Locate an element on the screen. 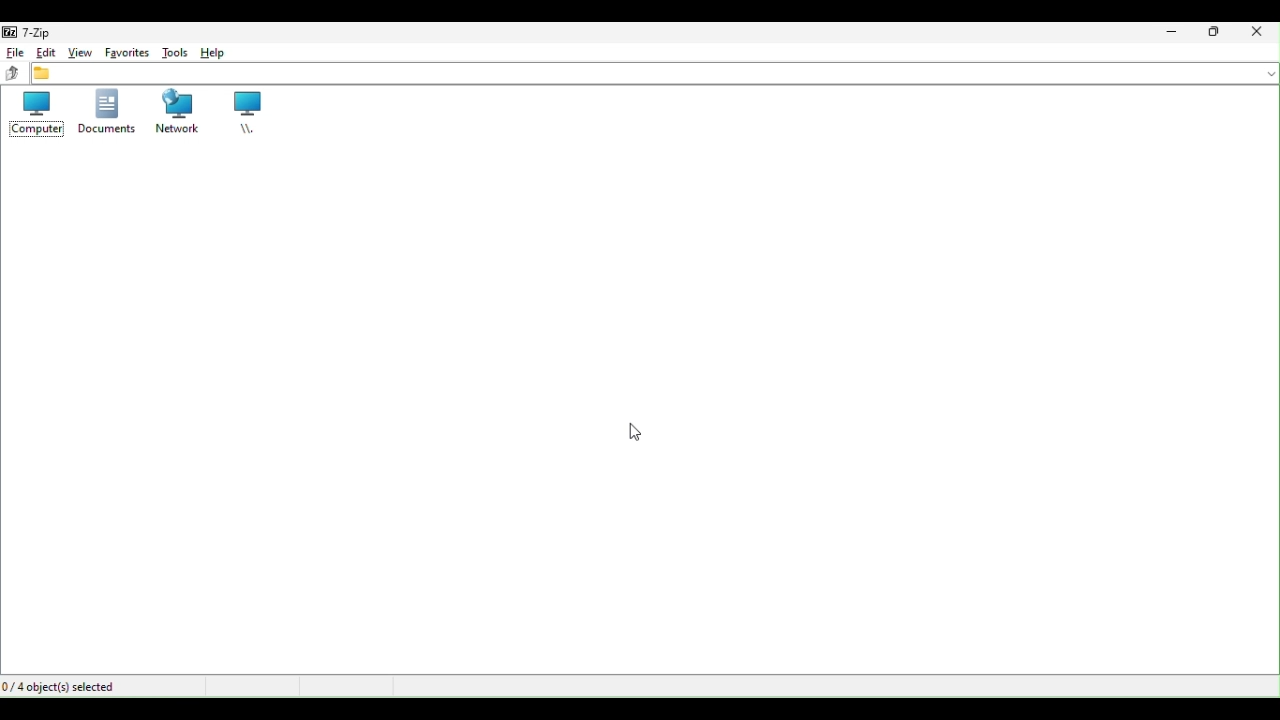 Image resolution: width=1280 pixels, height=720 pixels. View is located at coordinates (83, 53).